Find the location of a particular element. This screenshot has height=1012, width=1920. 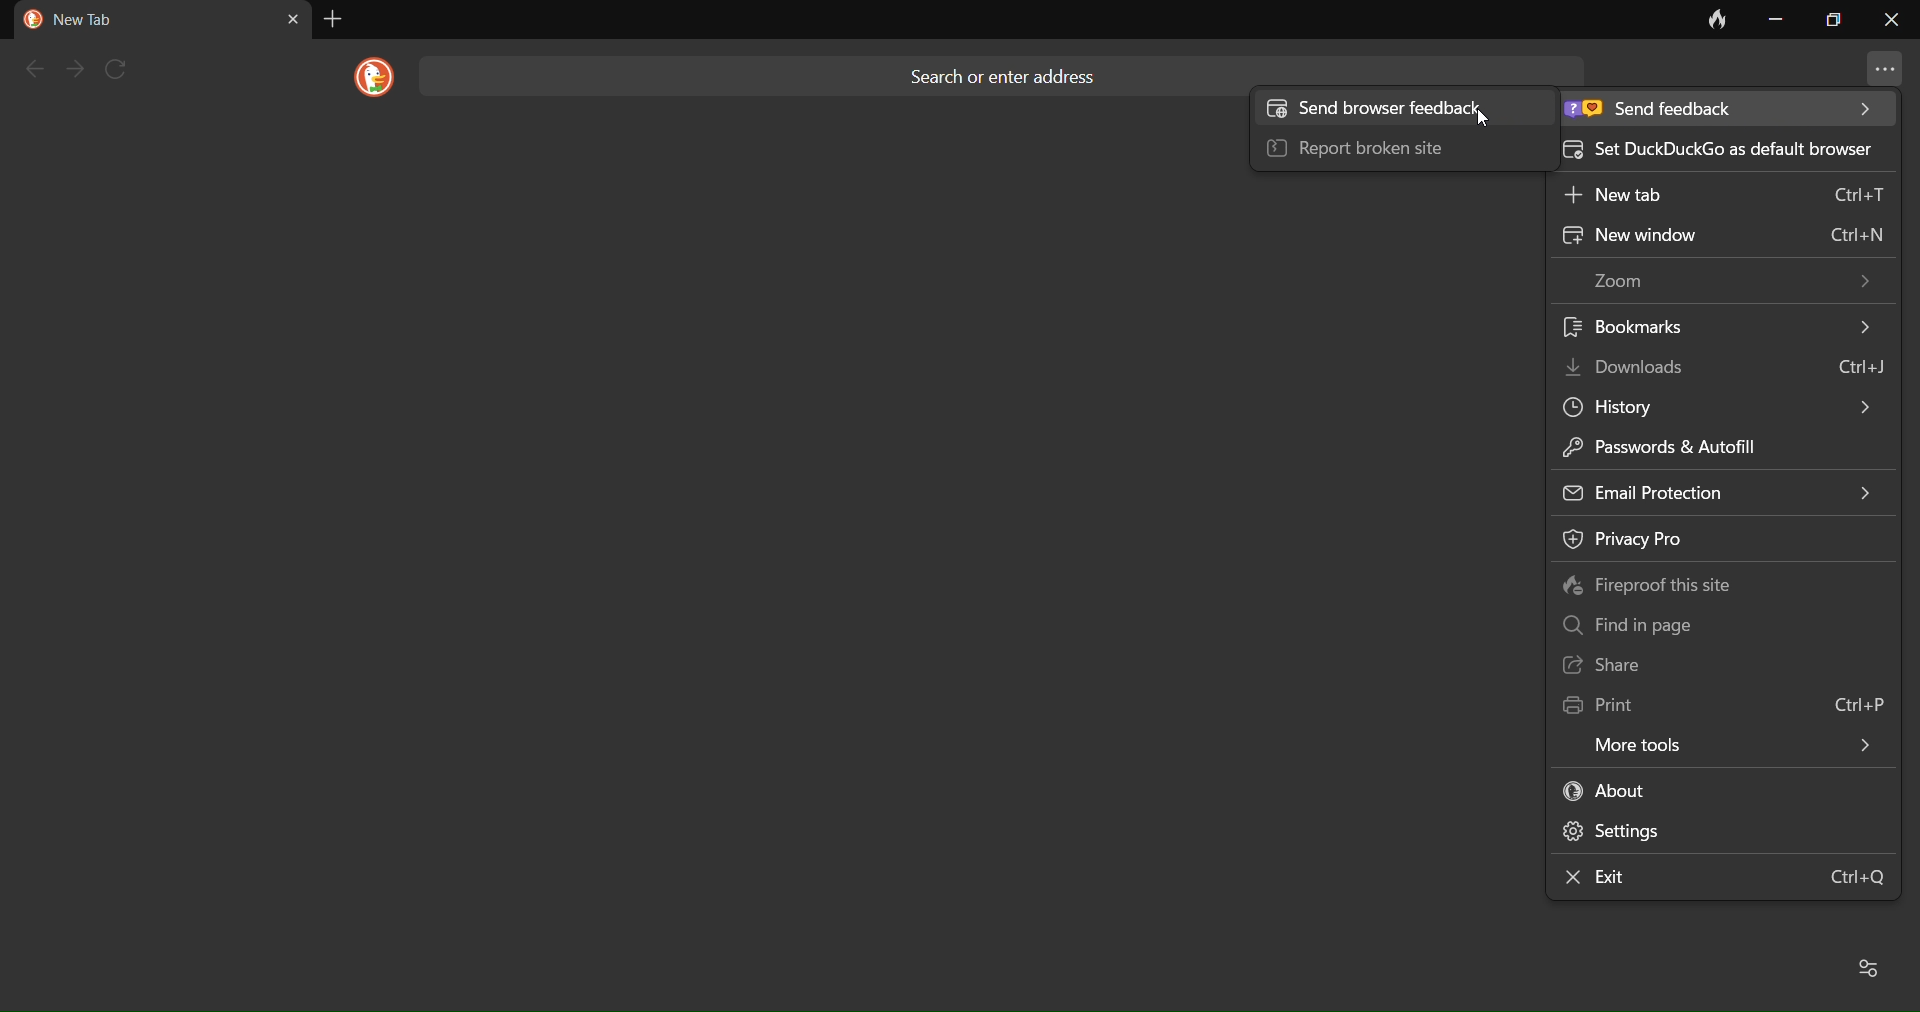

refresh is located at coordinates (124, 69).